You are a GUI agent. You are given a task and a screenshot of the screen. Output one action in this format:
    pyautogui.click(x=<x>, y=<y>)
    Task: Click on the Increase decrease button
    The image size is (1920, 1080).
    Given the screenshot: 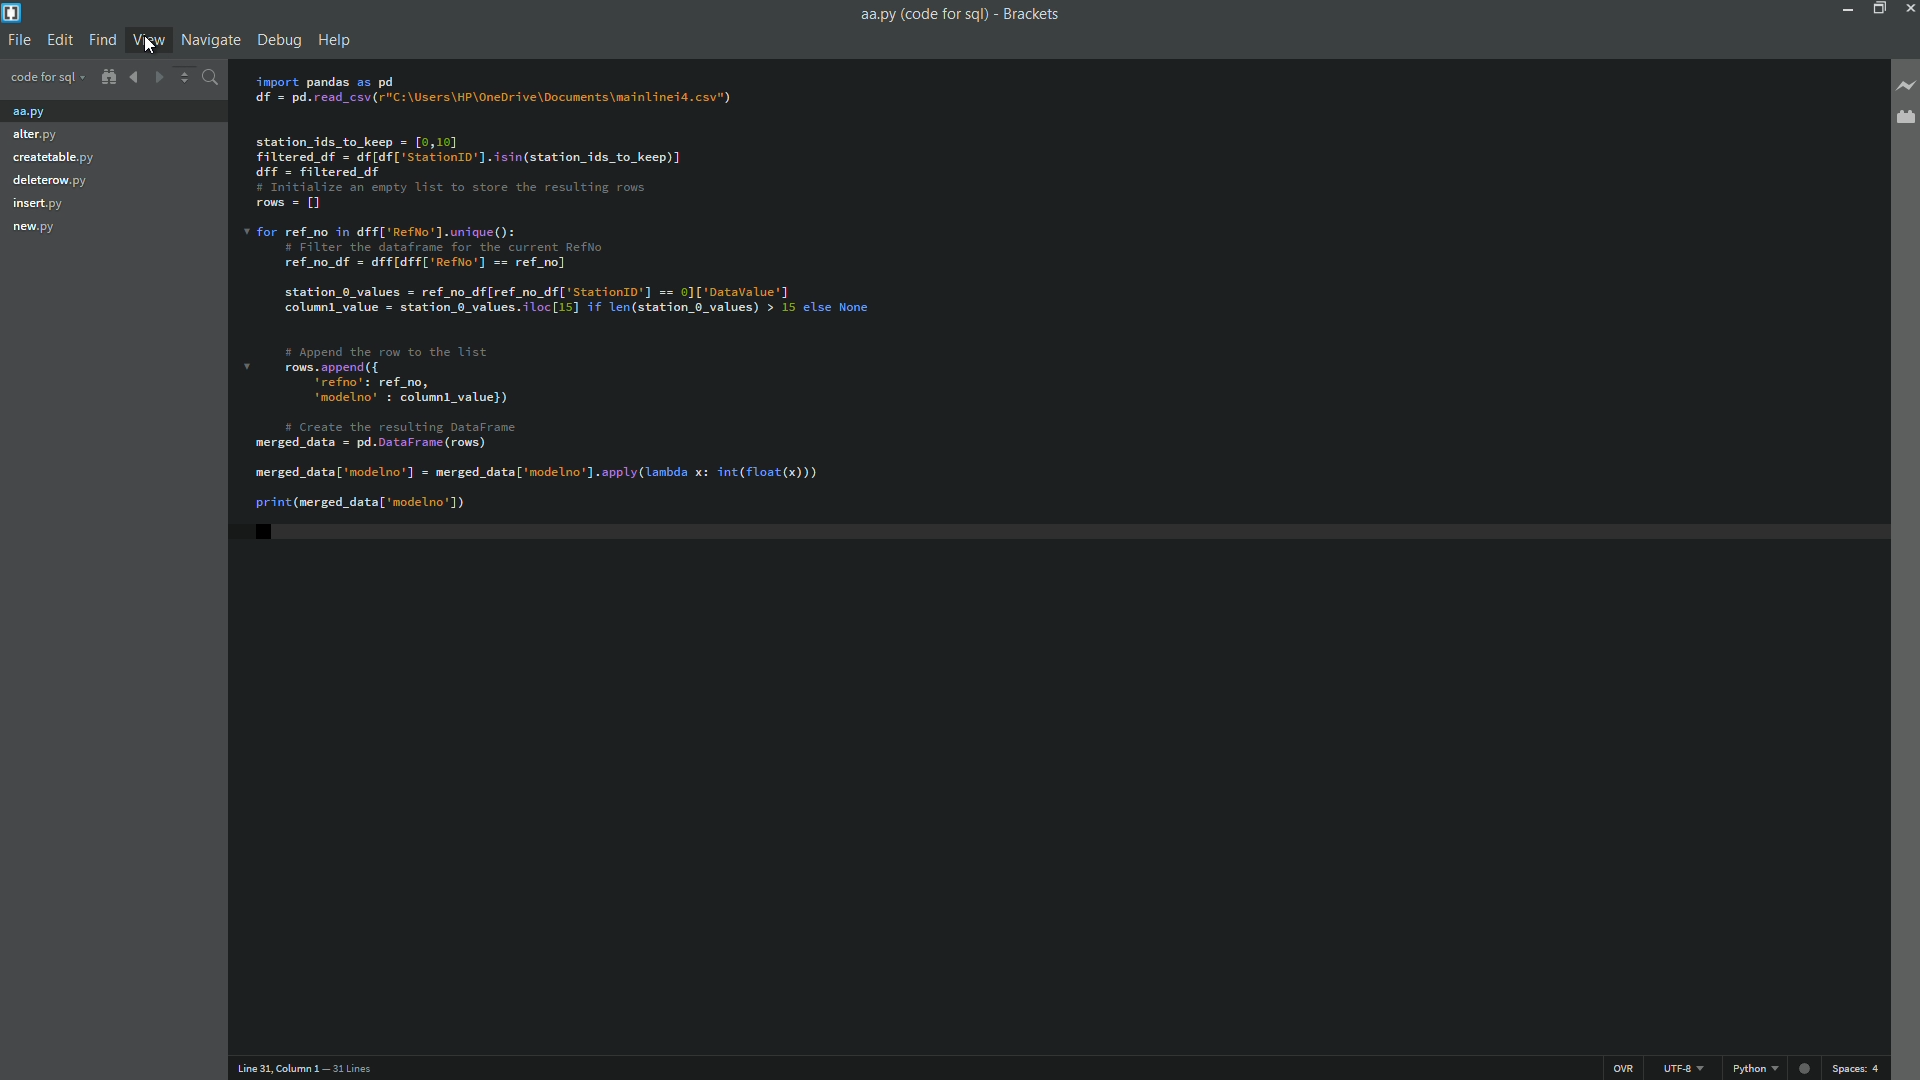 What is the action you would take?
    pyautogui.click(x=186, y=76)
    